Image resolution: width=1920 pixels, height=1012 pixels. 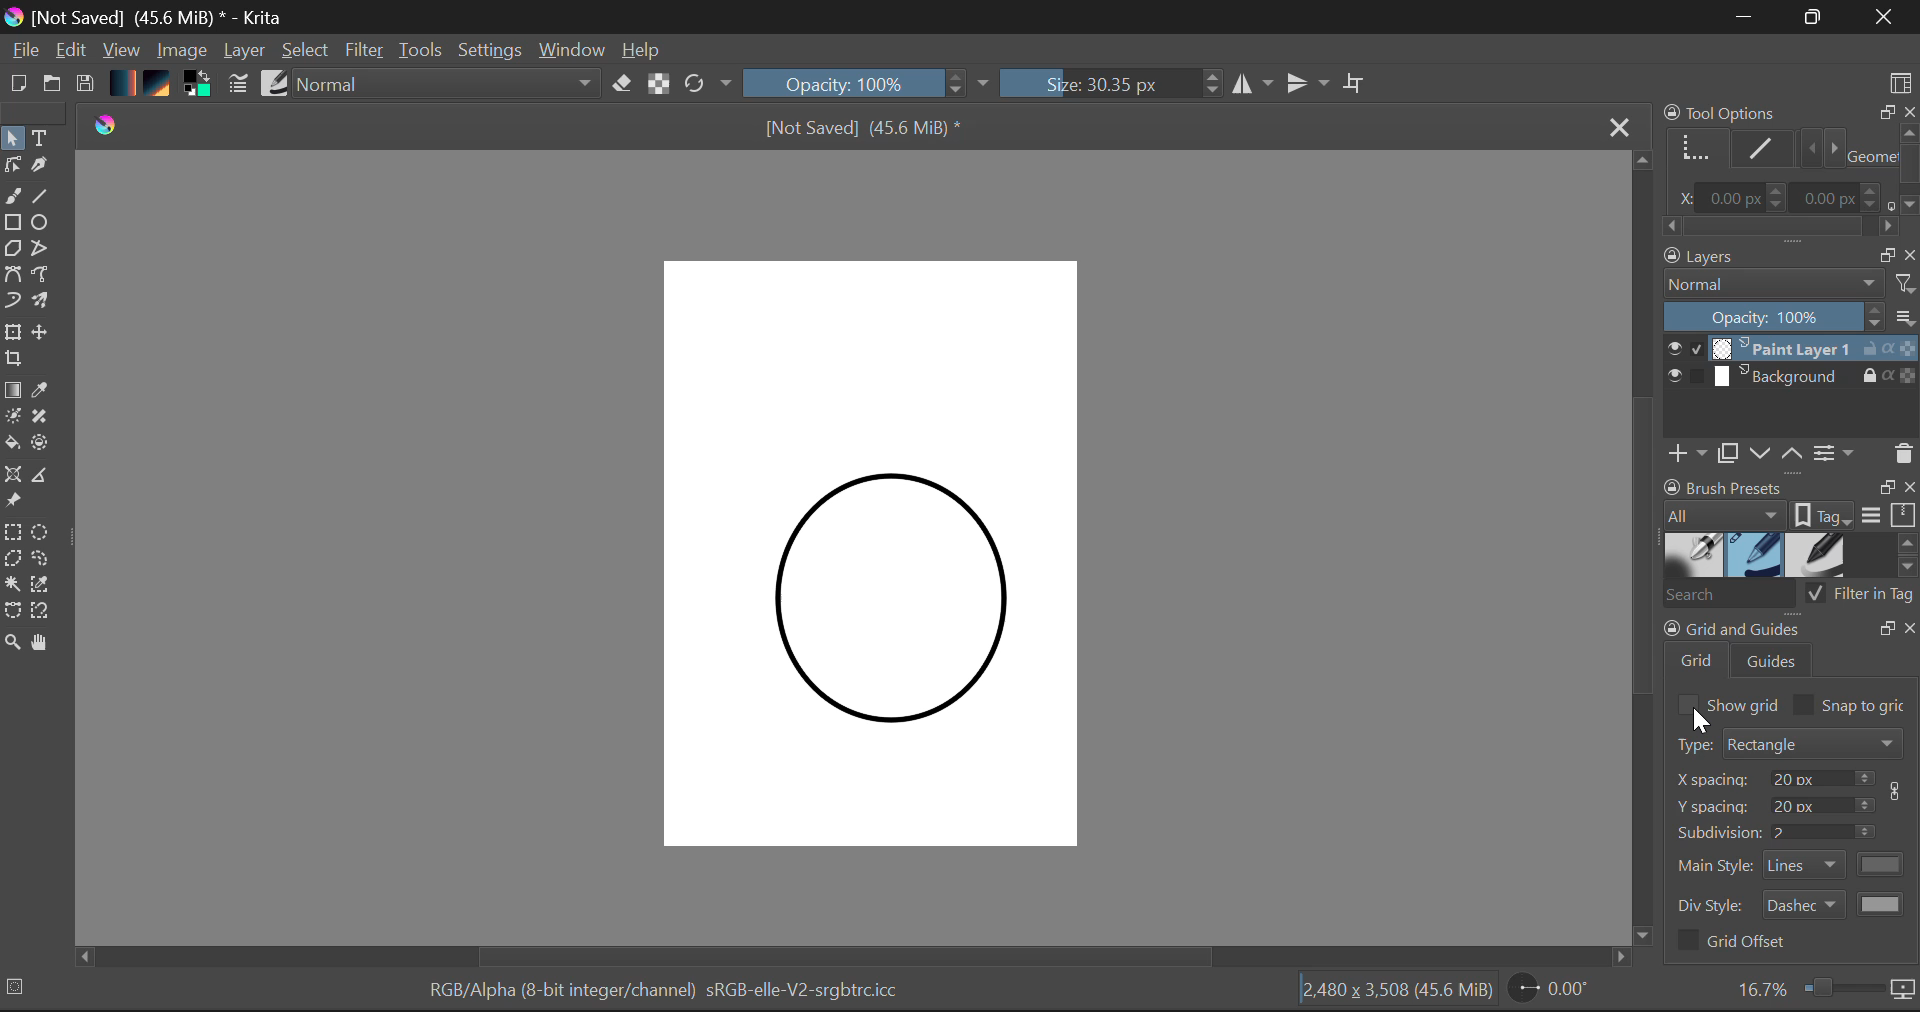 What do you see at coordinates (44, 643) in the screenshot?
I see `Pan` at bounding box center [44, 643].